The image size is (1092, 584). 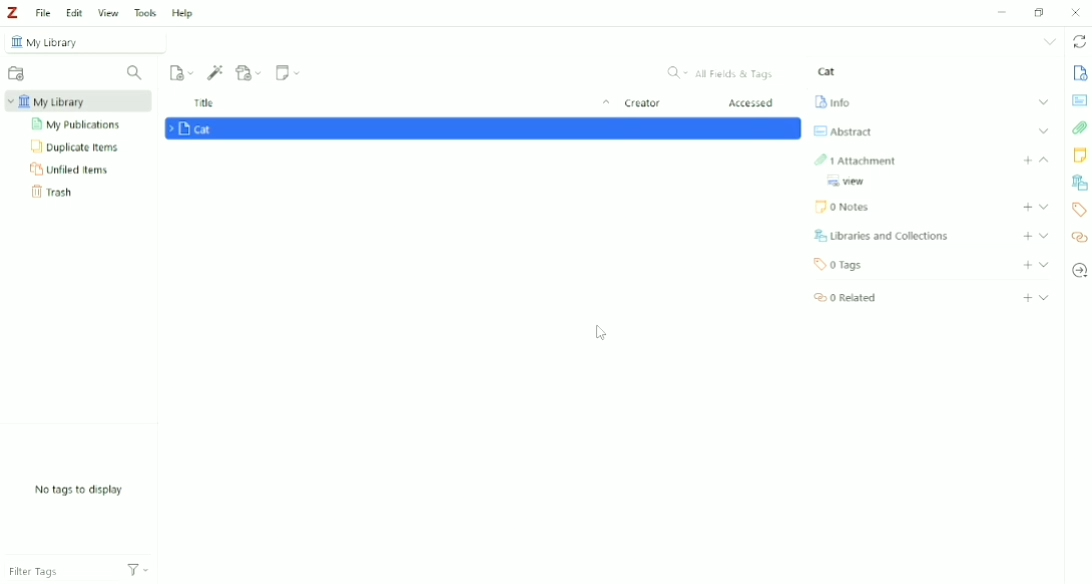 I want to click on Expand section, so click(x=1044, y=159).